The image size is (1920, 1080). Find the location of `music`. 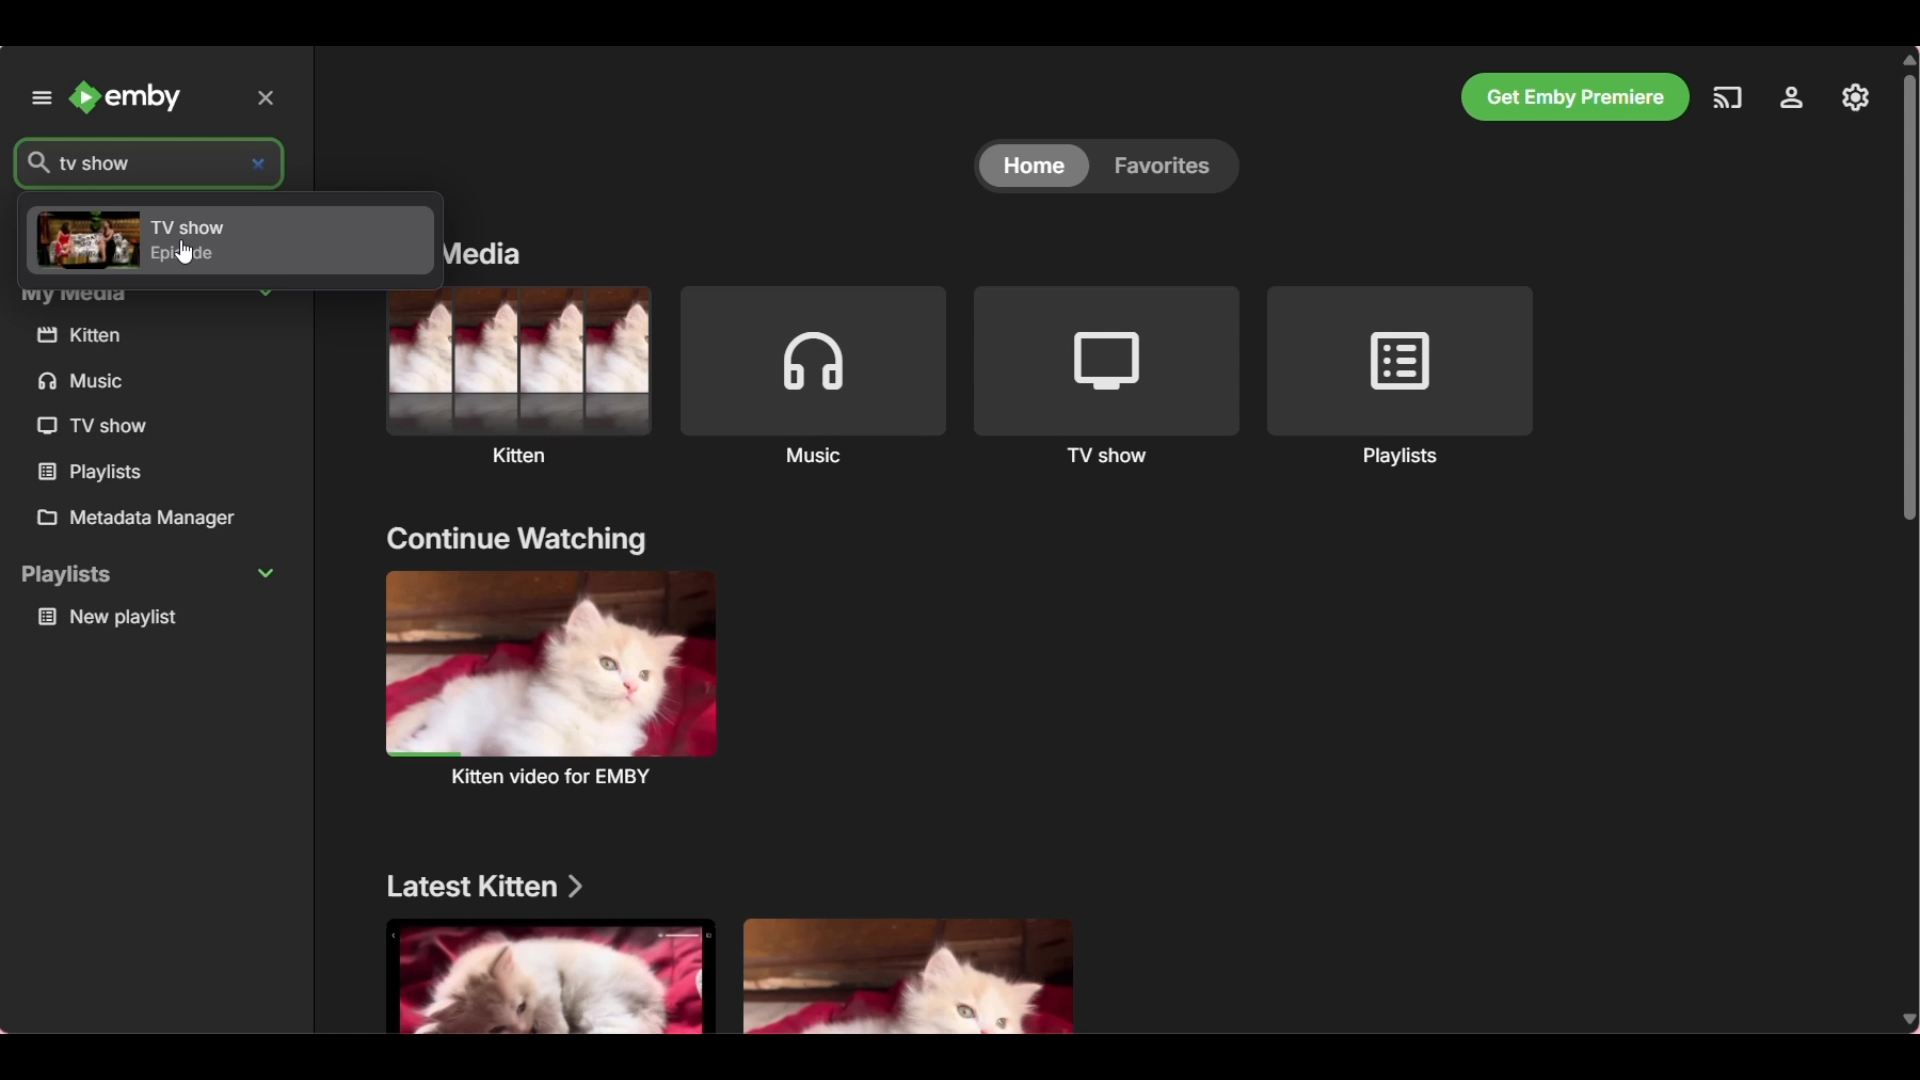

music is located at coordinates (98, 380).